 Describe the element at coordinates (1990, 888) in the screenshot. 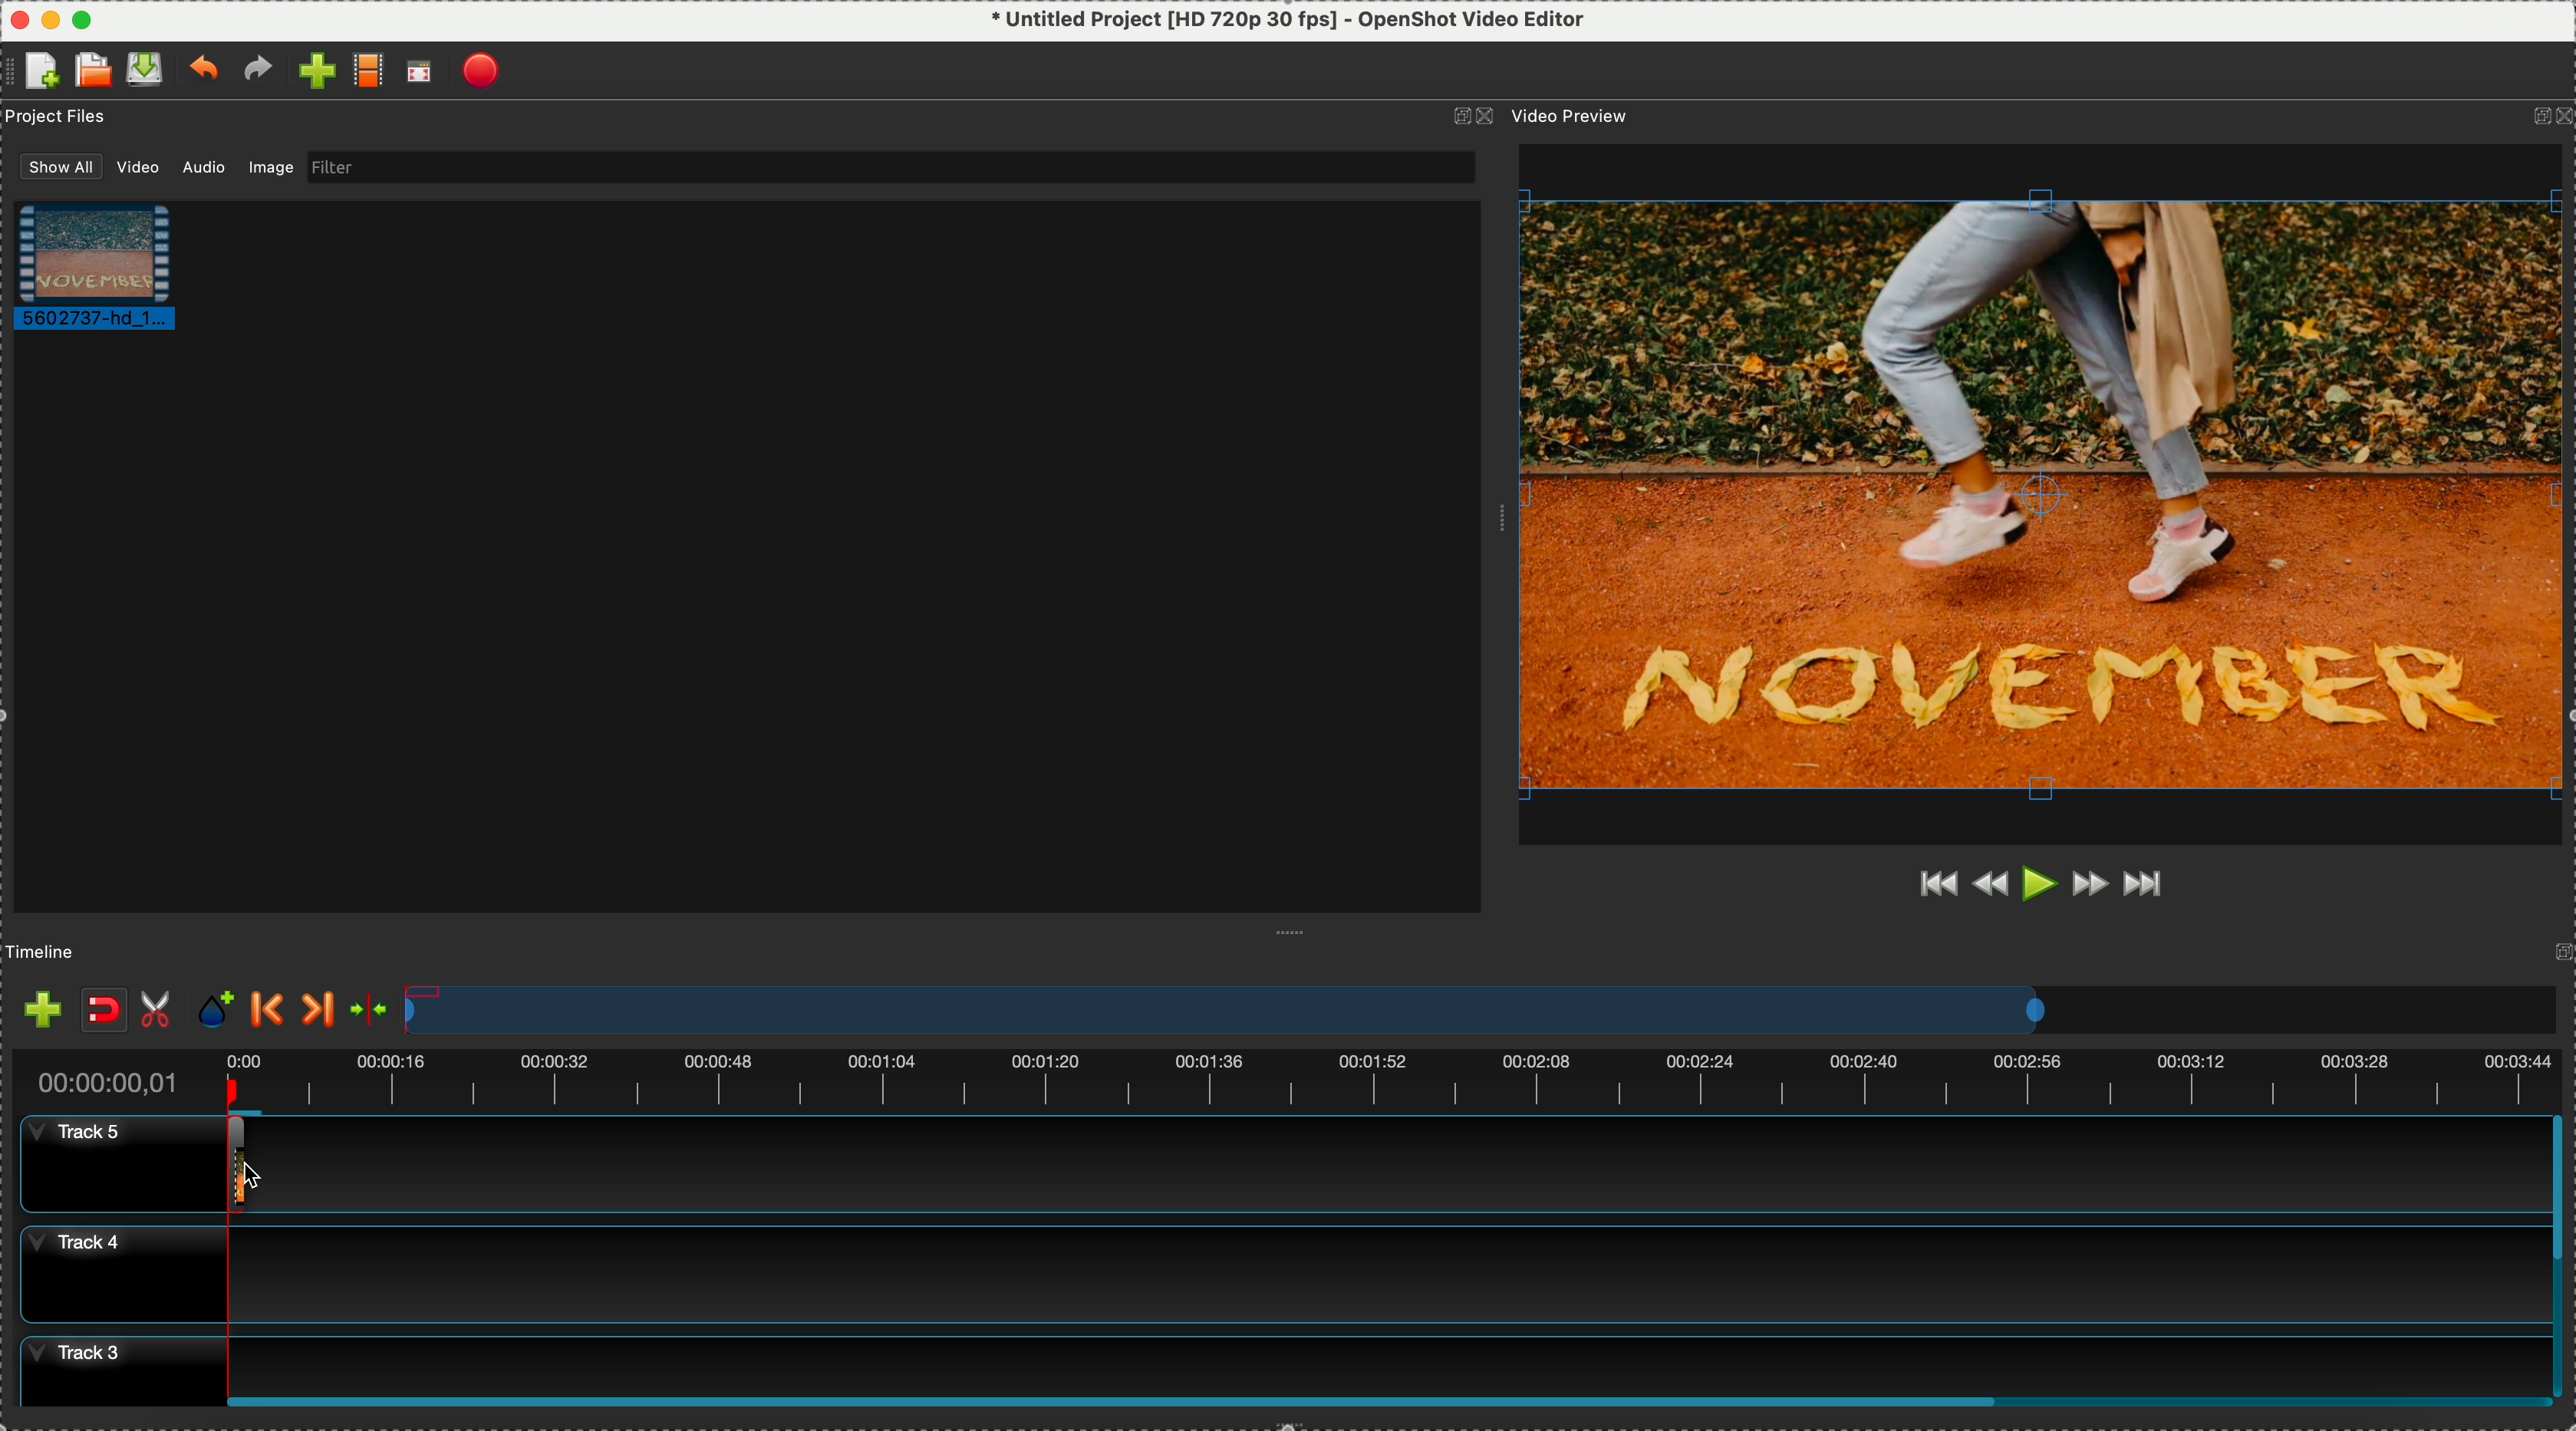

I see `rewind` at that location.